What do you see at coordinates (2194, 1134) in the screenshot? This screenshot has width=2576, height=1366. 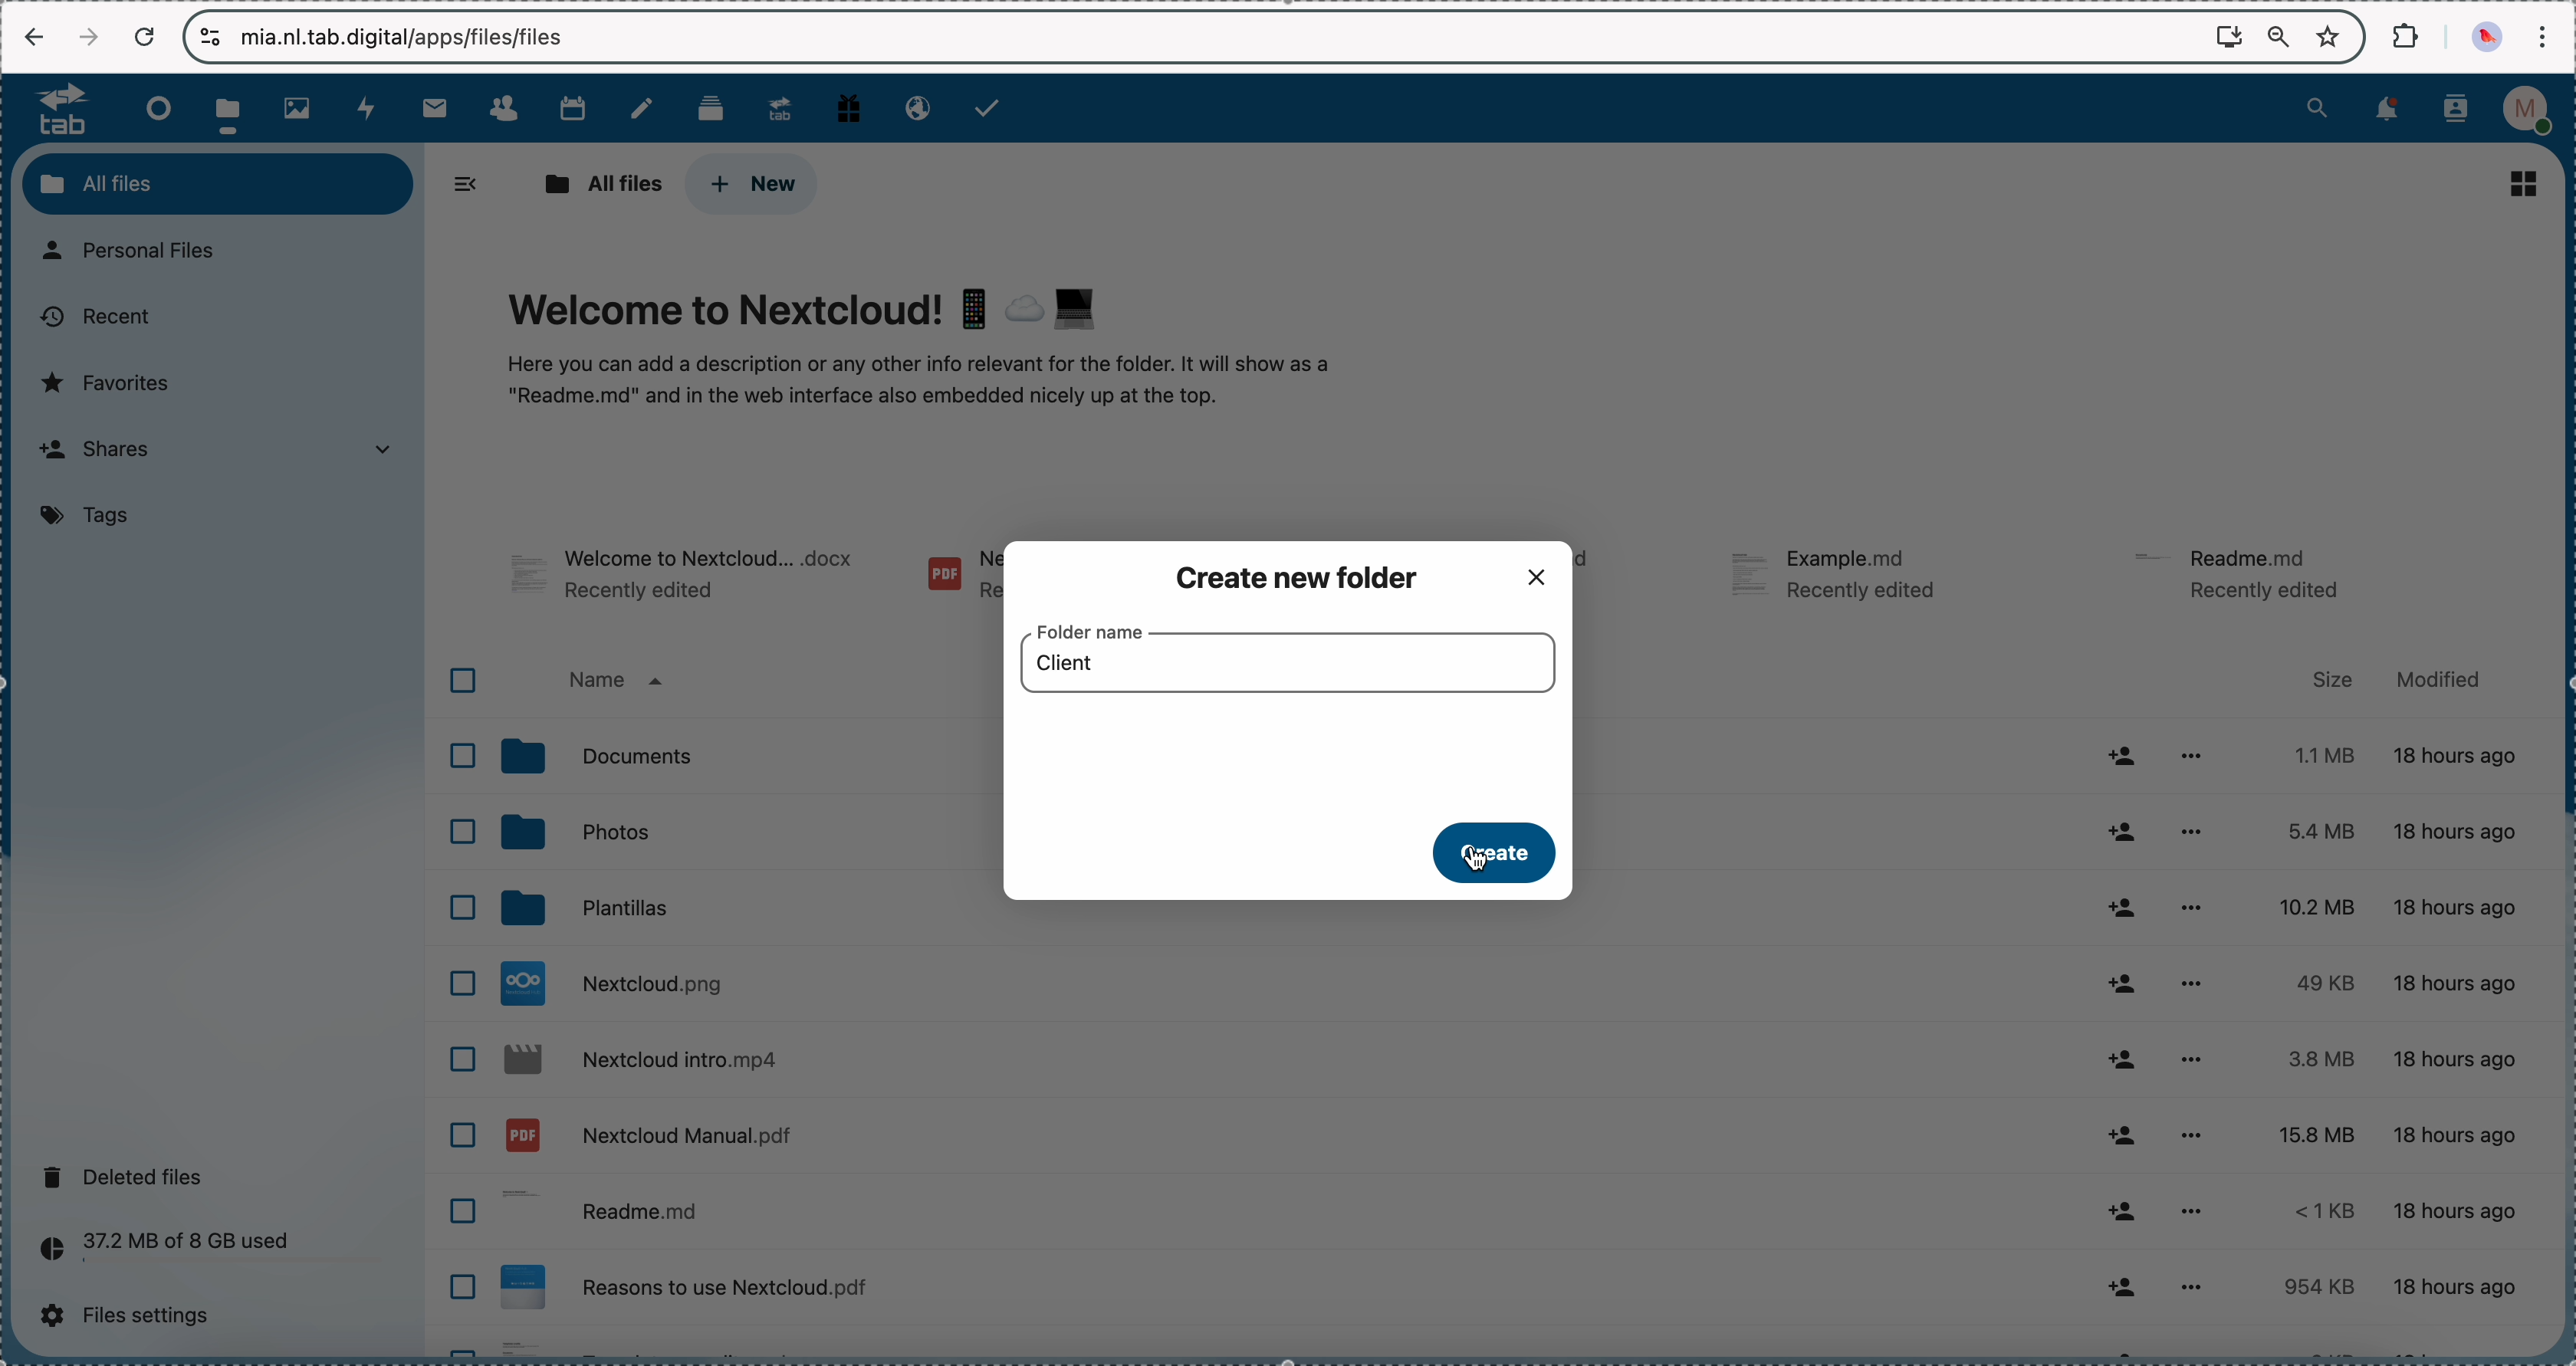 I see `more options` at bounding box center [2194, 1134].